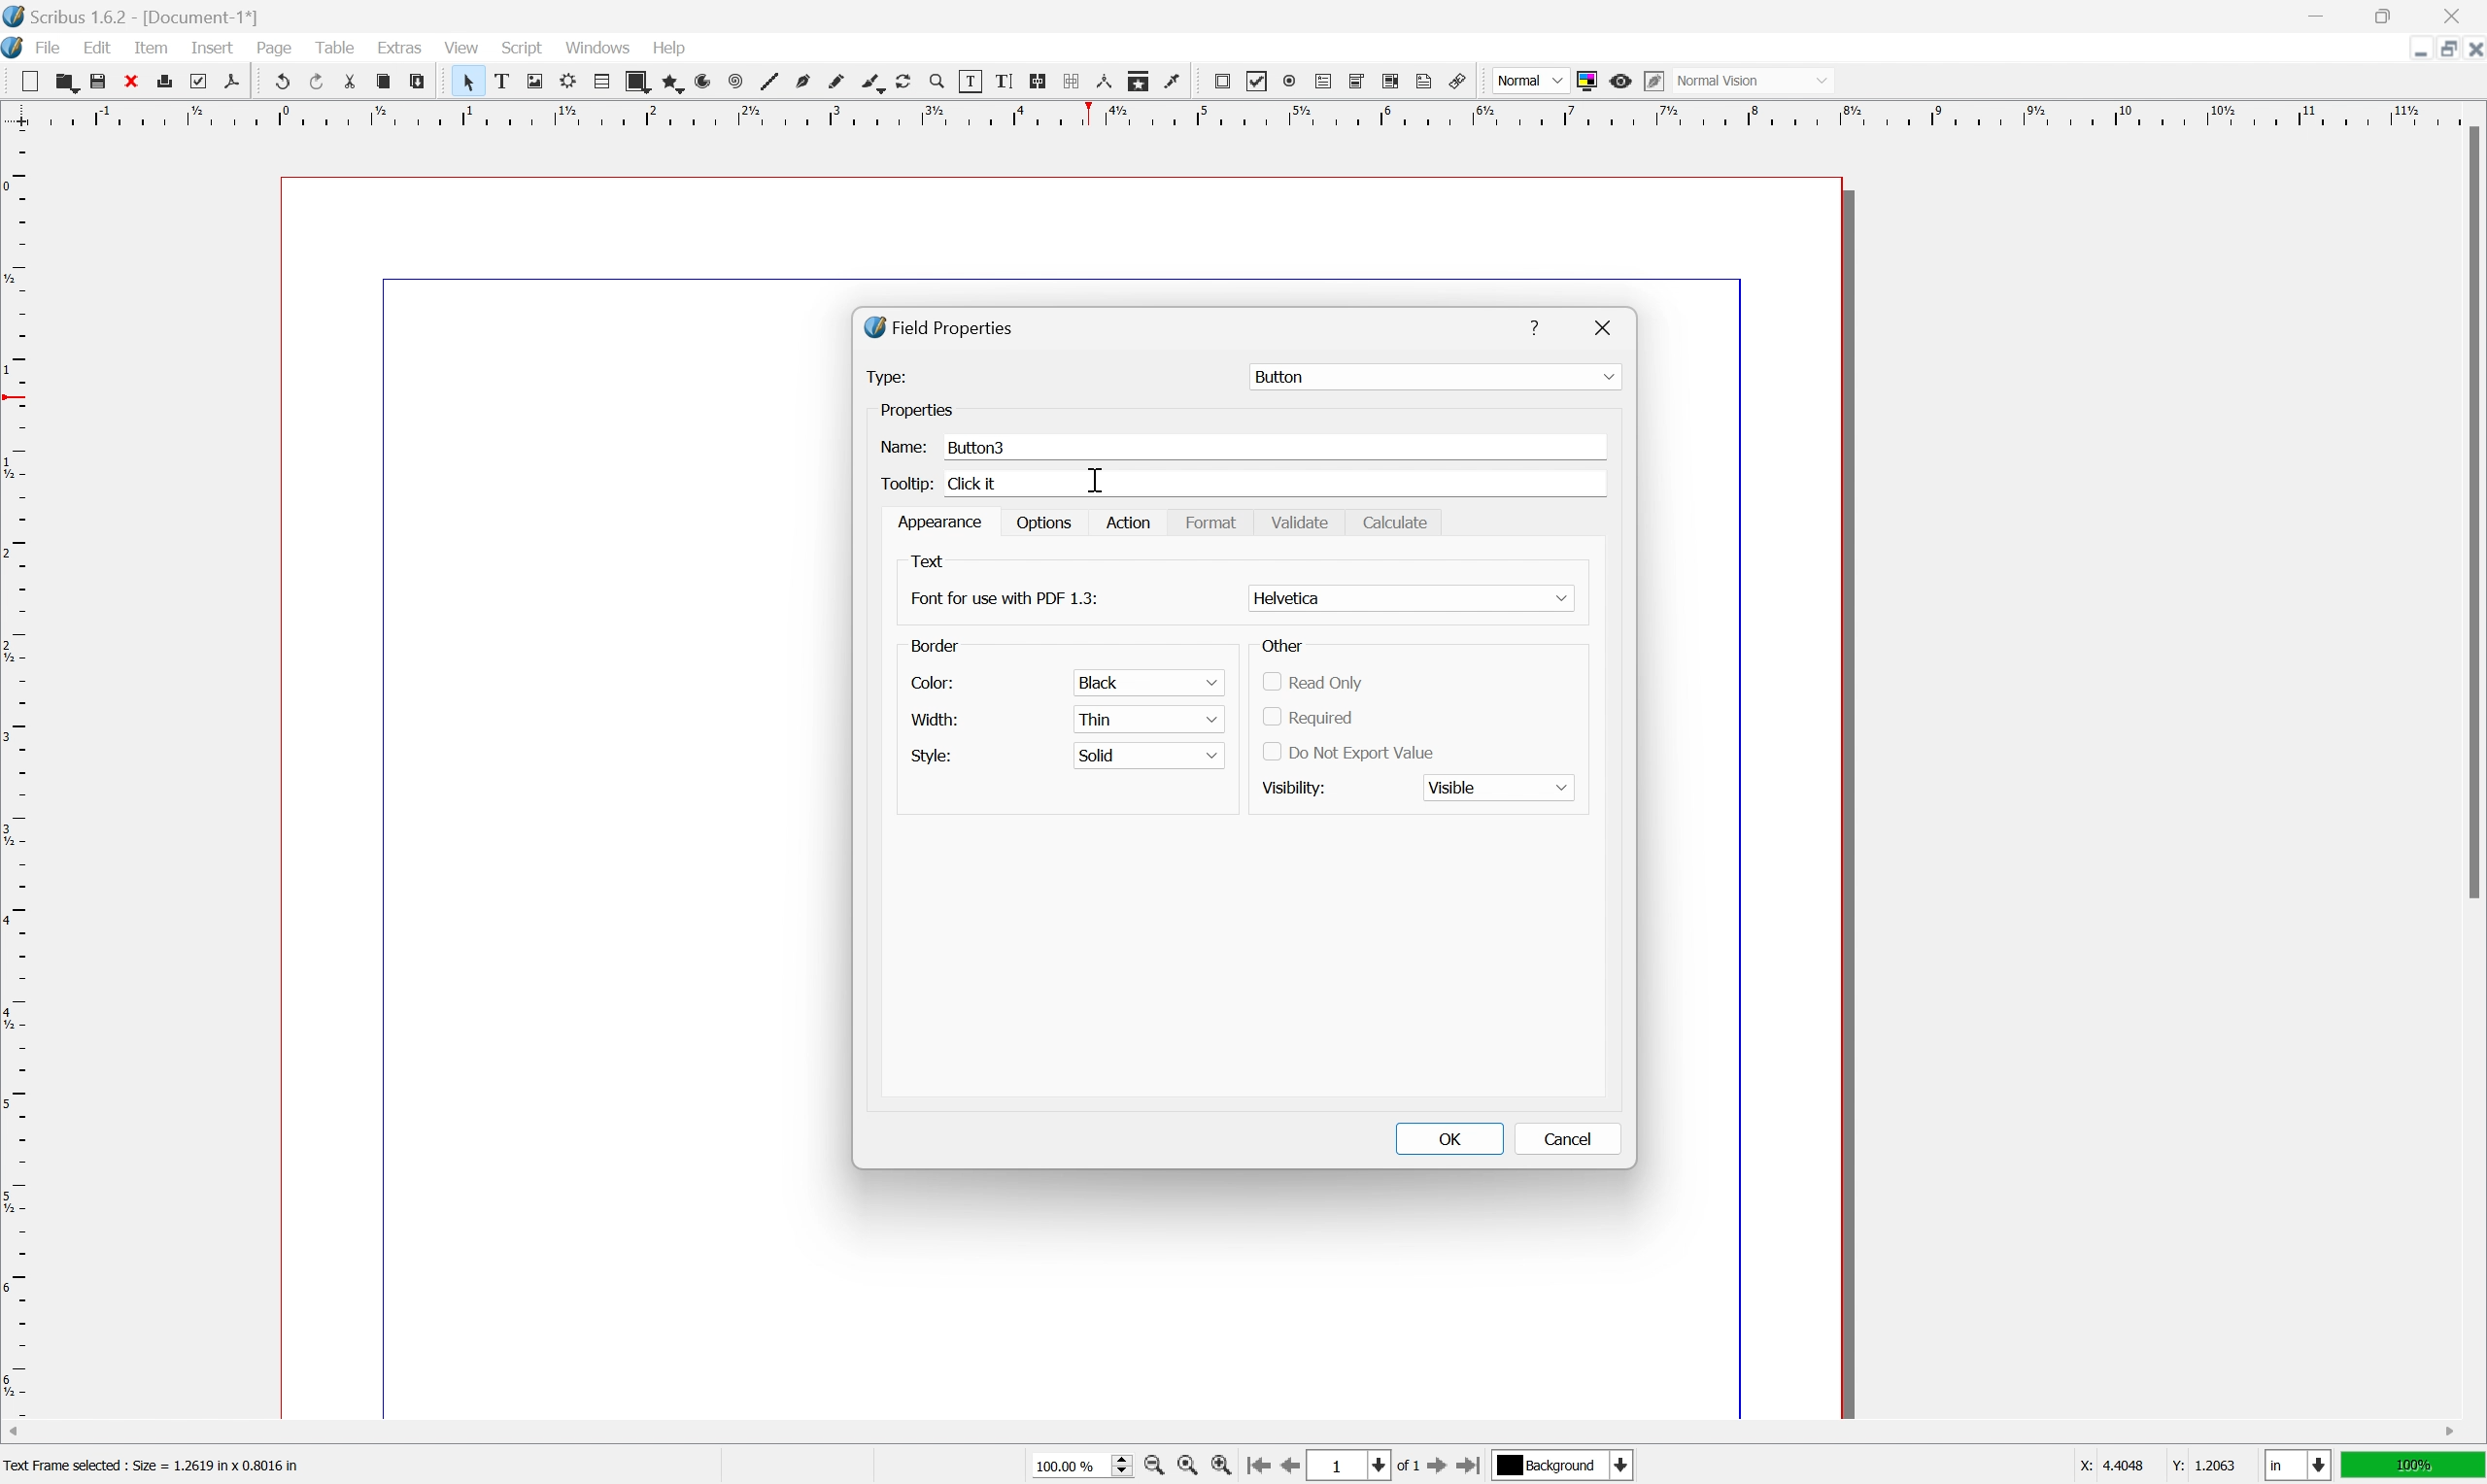 This screenshot has height=1484, width=2487. Describe the element at coordinates (1284, 646) in the screenshot. I see `Other` at that location.